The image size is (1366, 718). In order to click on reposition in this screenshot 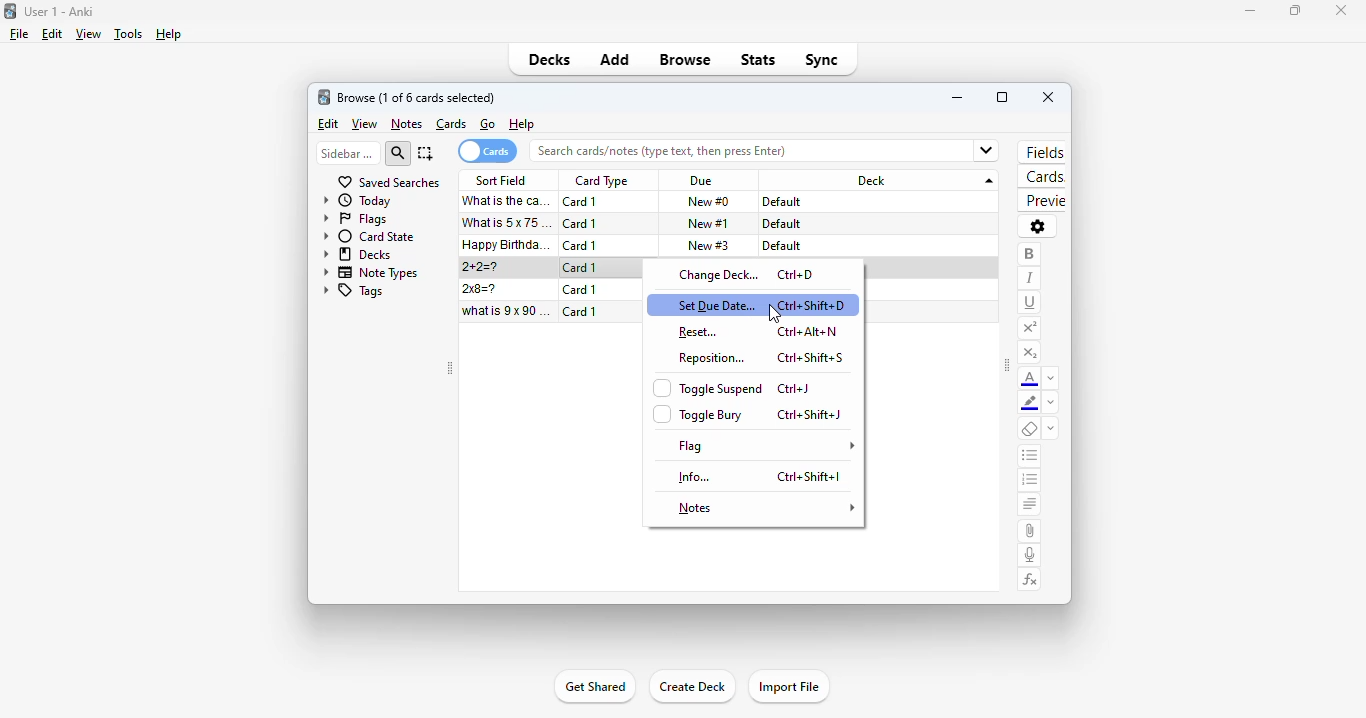, I will do `click(711, 358)`.